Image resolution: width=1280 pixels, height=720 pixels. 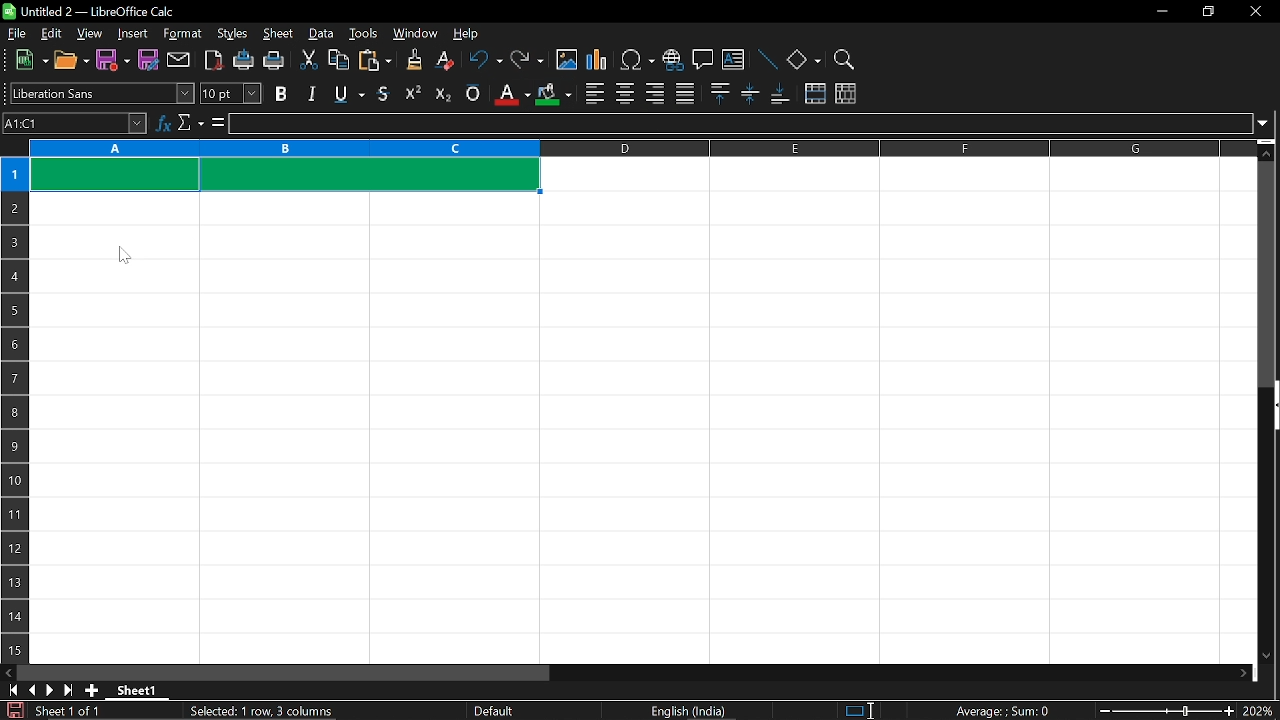 I want to click on italic, so click(x=311, y=93).